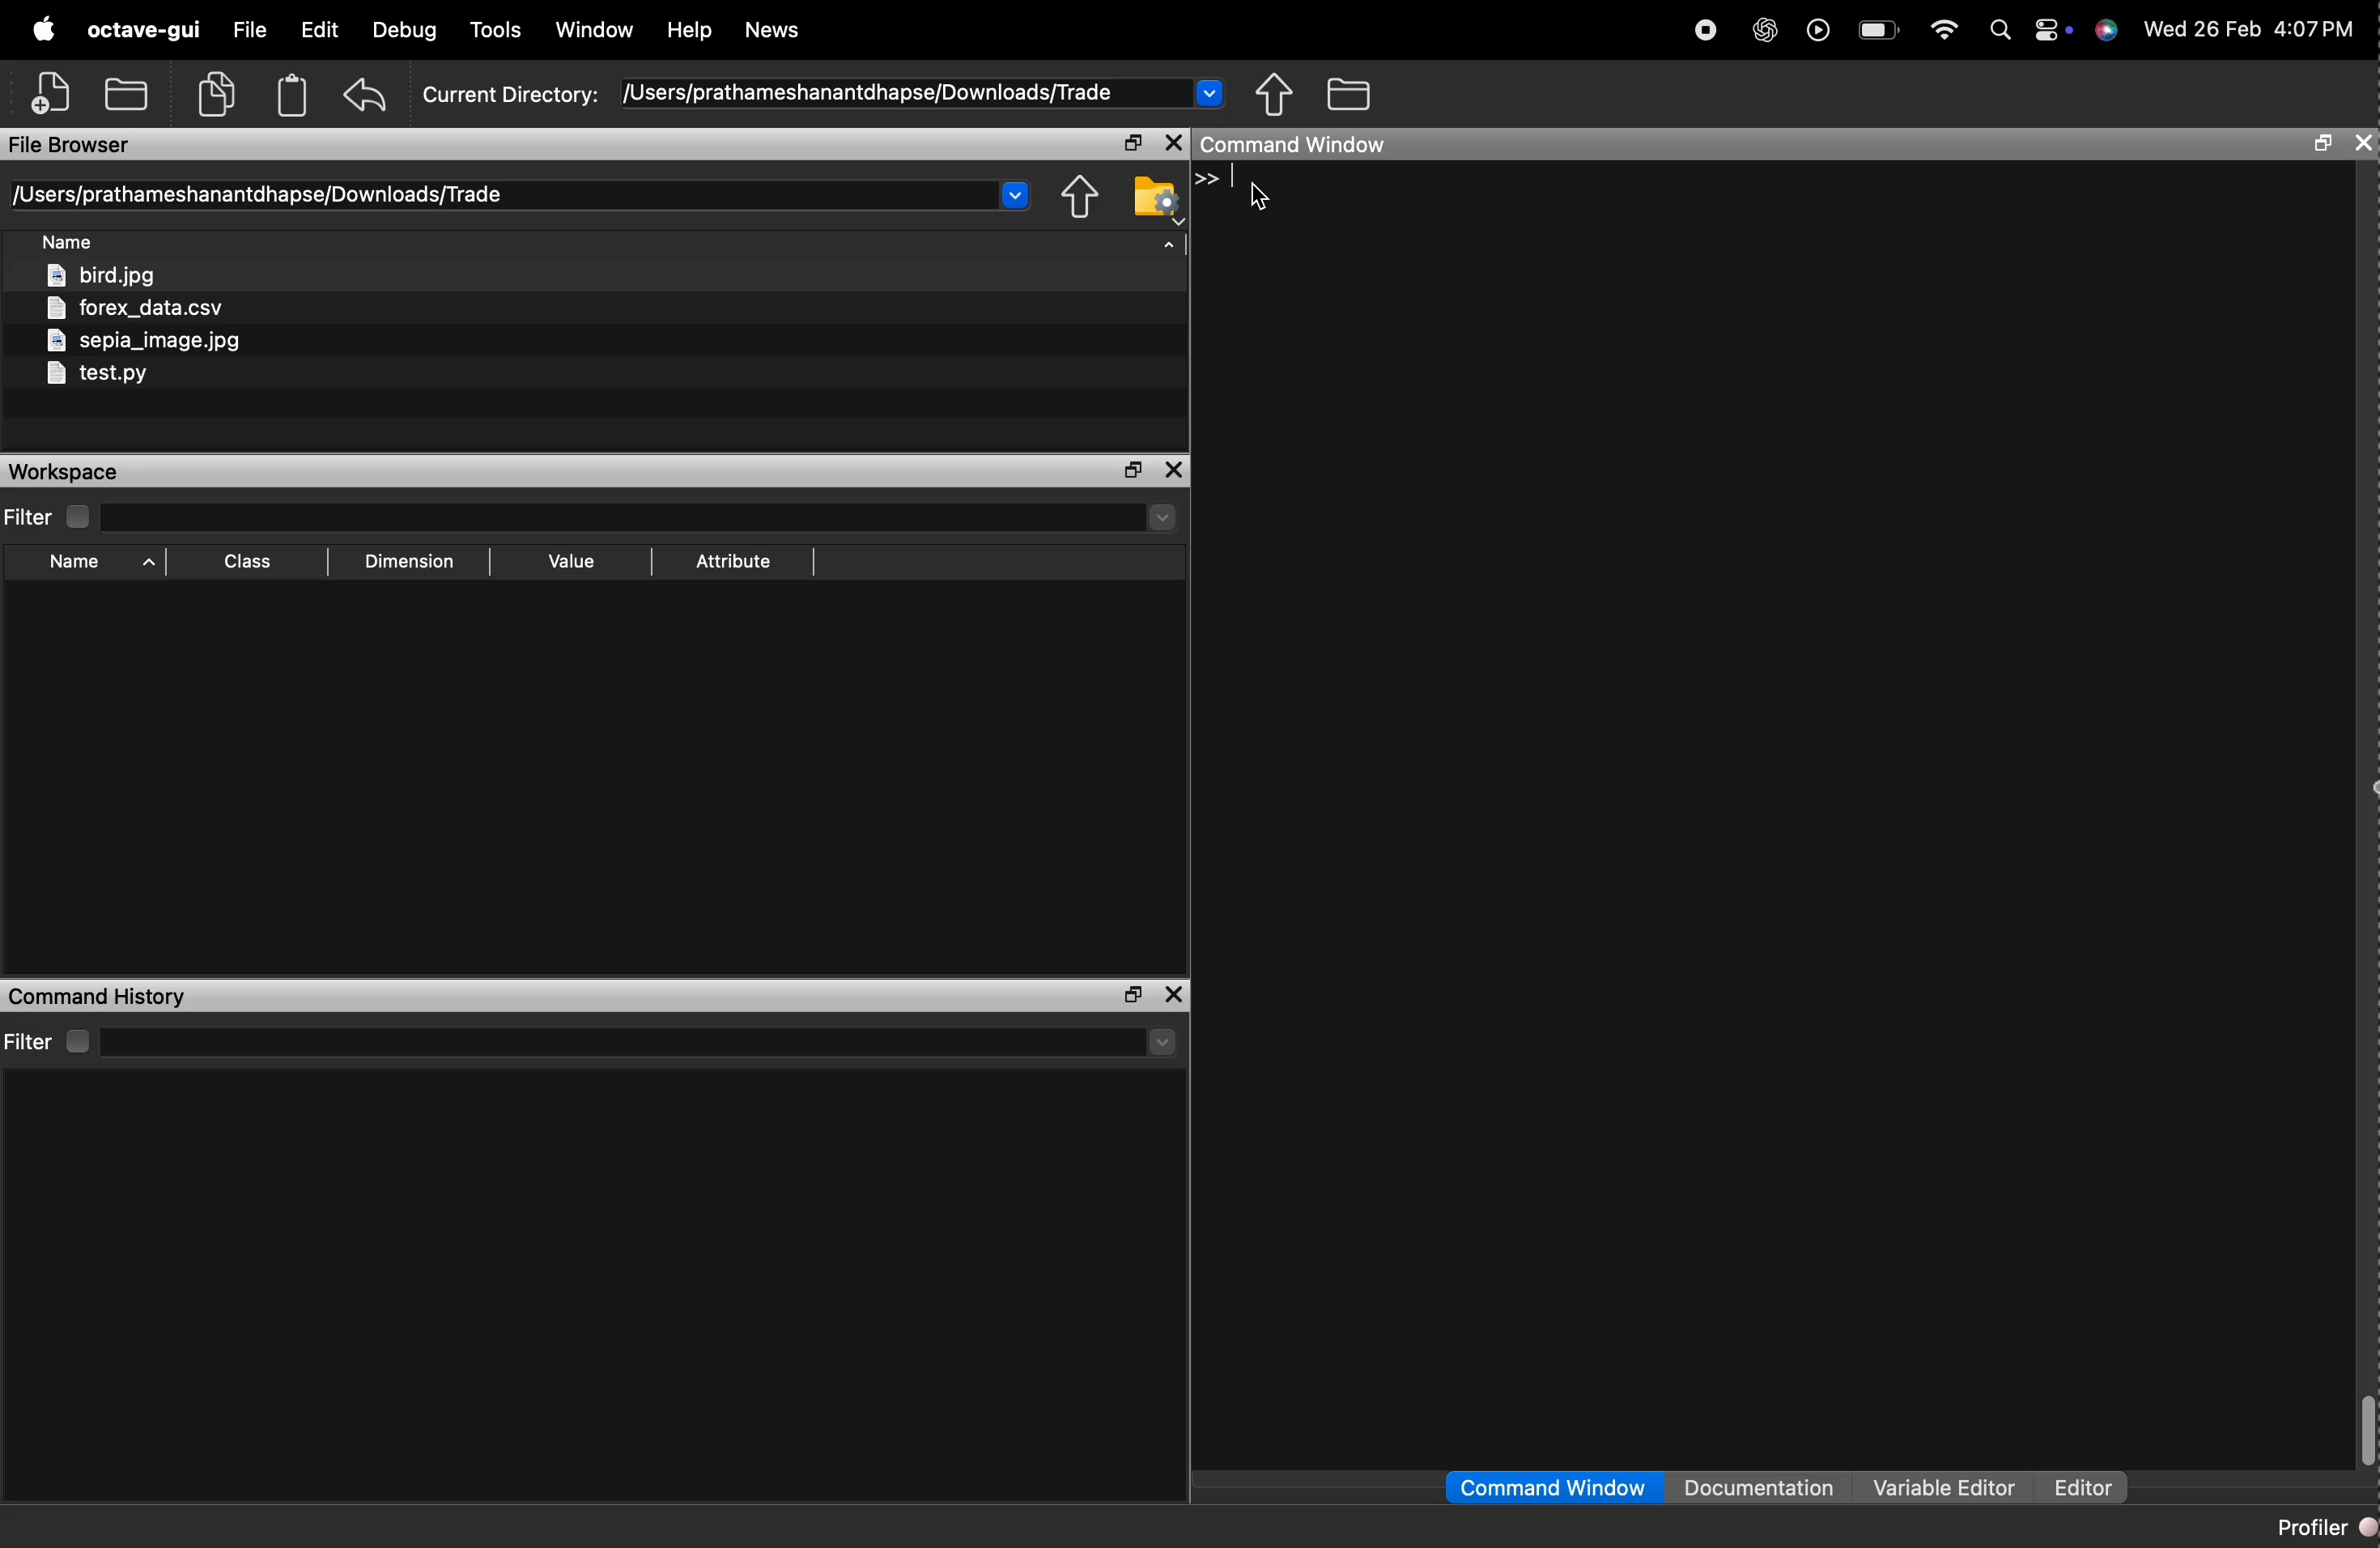 The width and height of the screenshot is (2380, 1548). What do you see at coordinates (1818, 31) in the screenshot?
I see `play` at bounding box center [1818, 31].